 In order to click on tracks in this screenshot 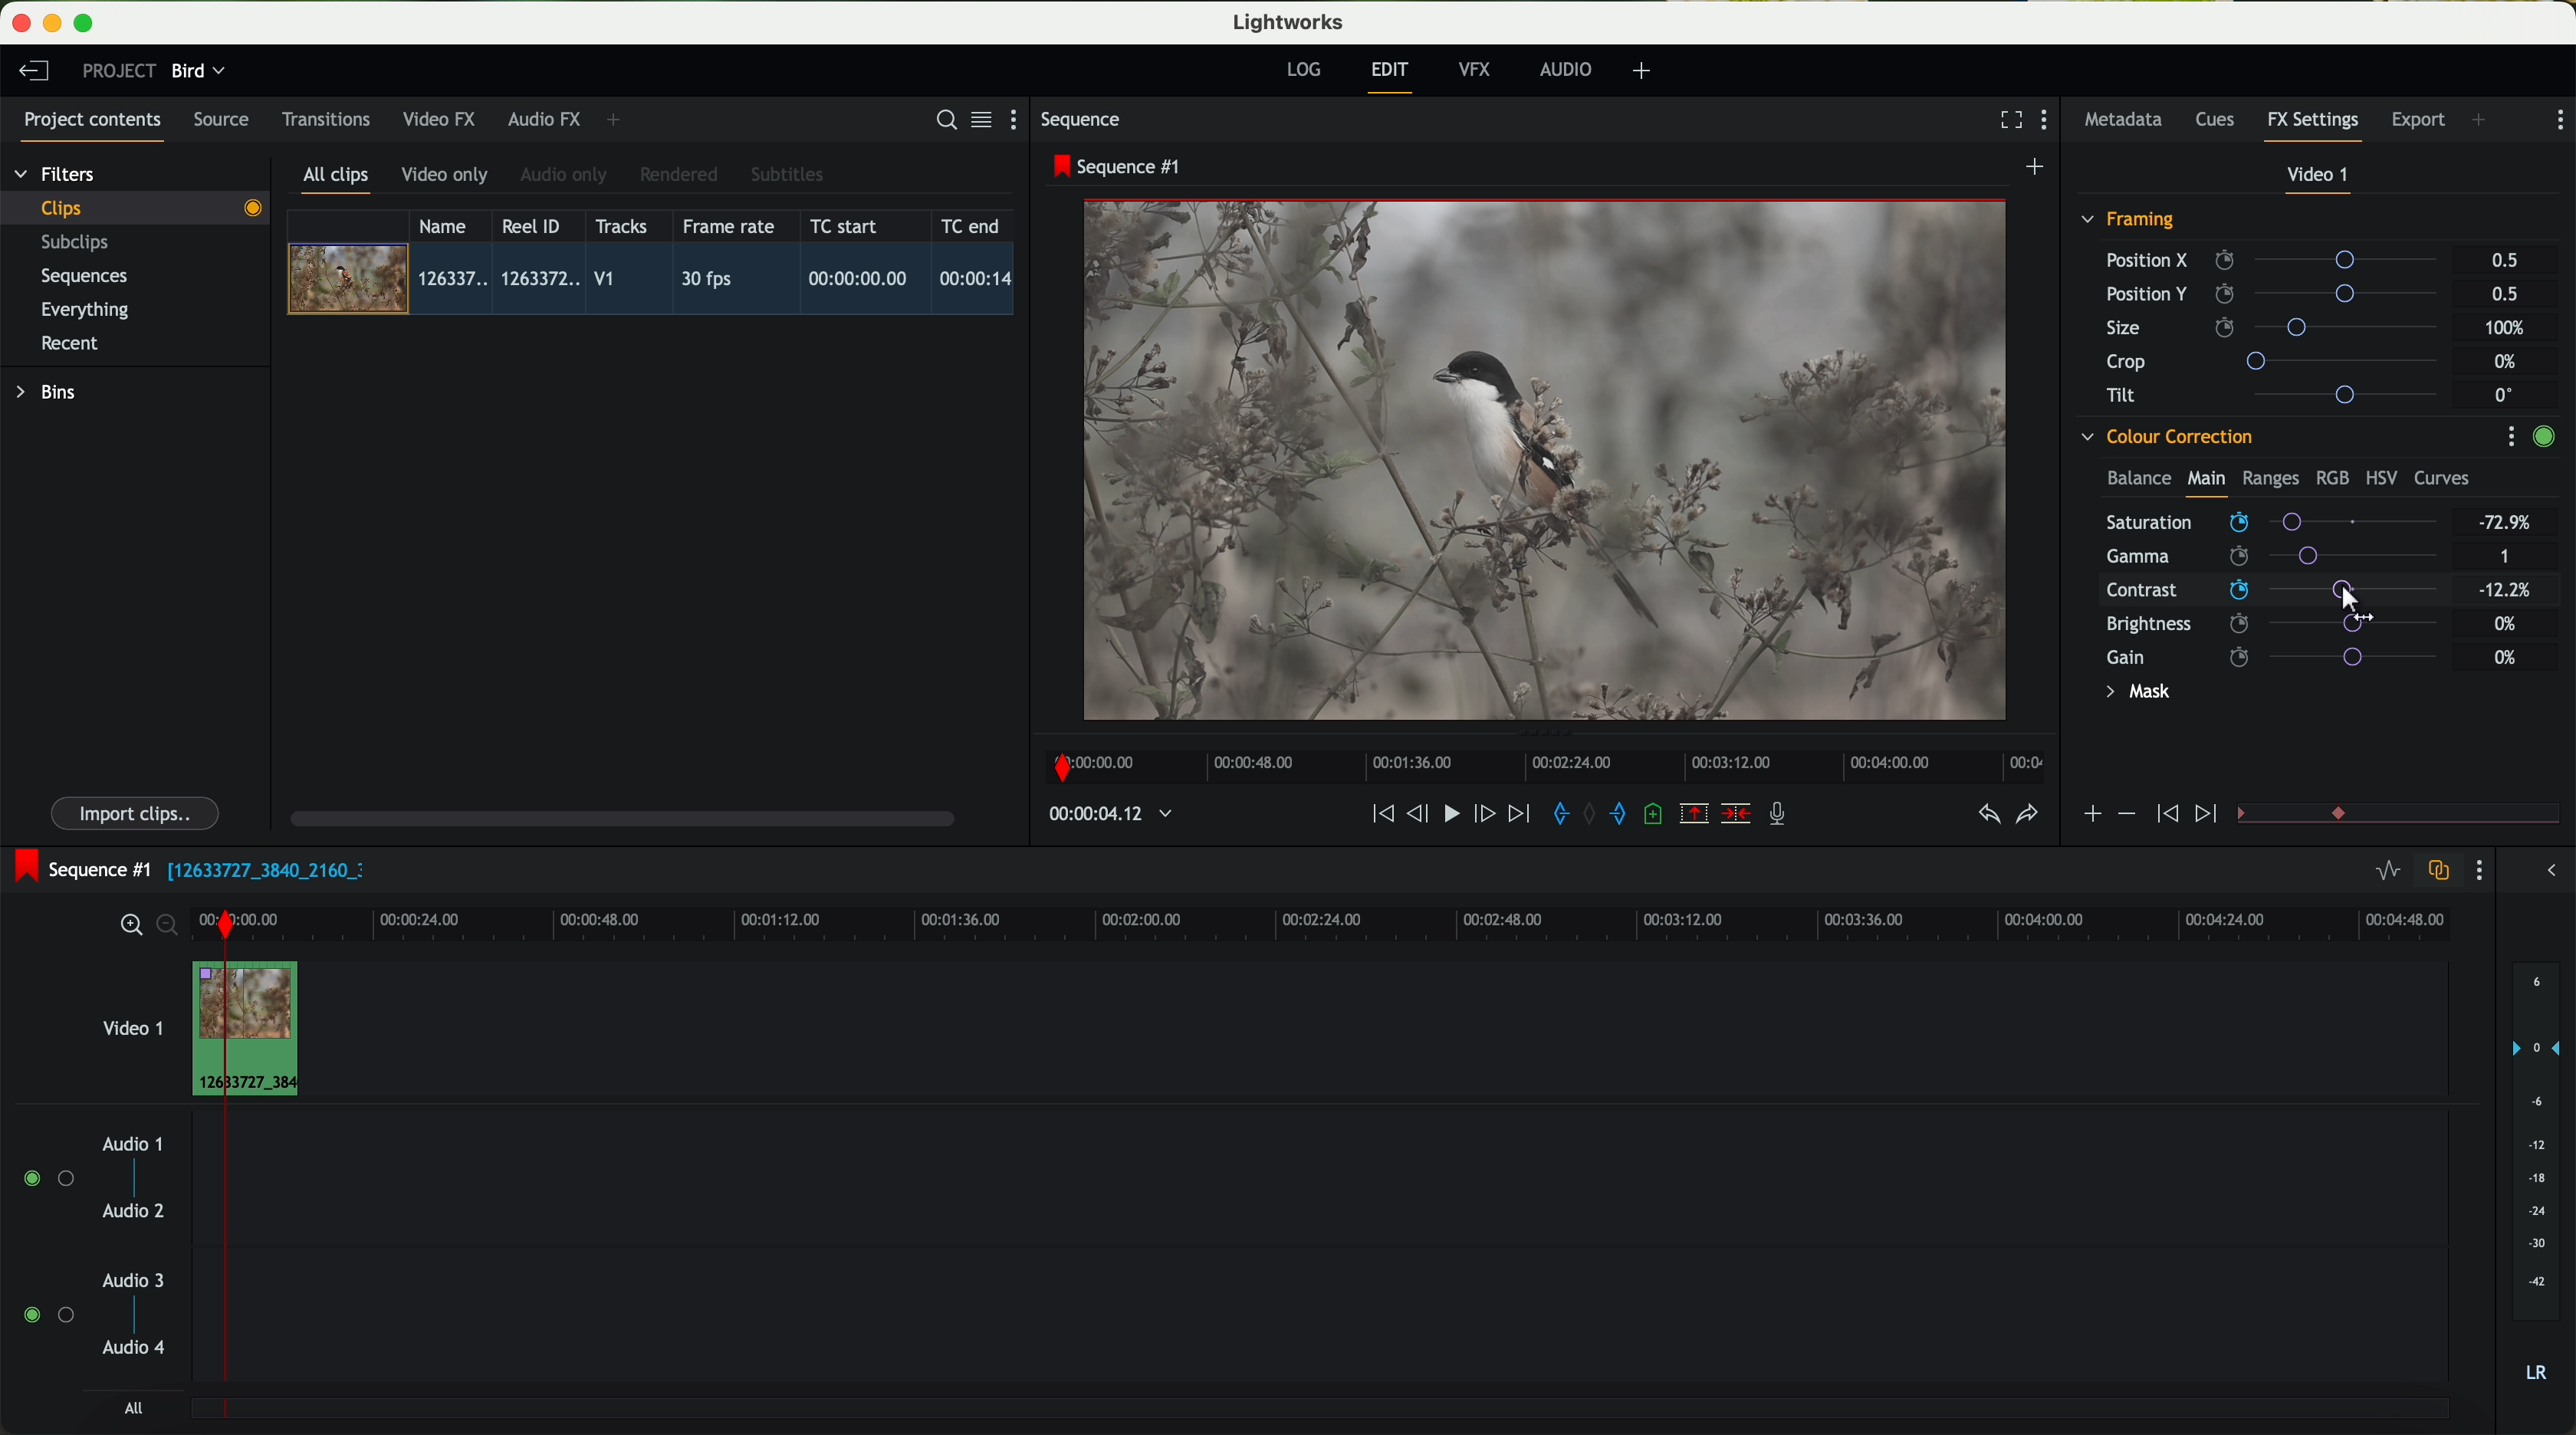, I will do `click(618, 227)`.